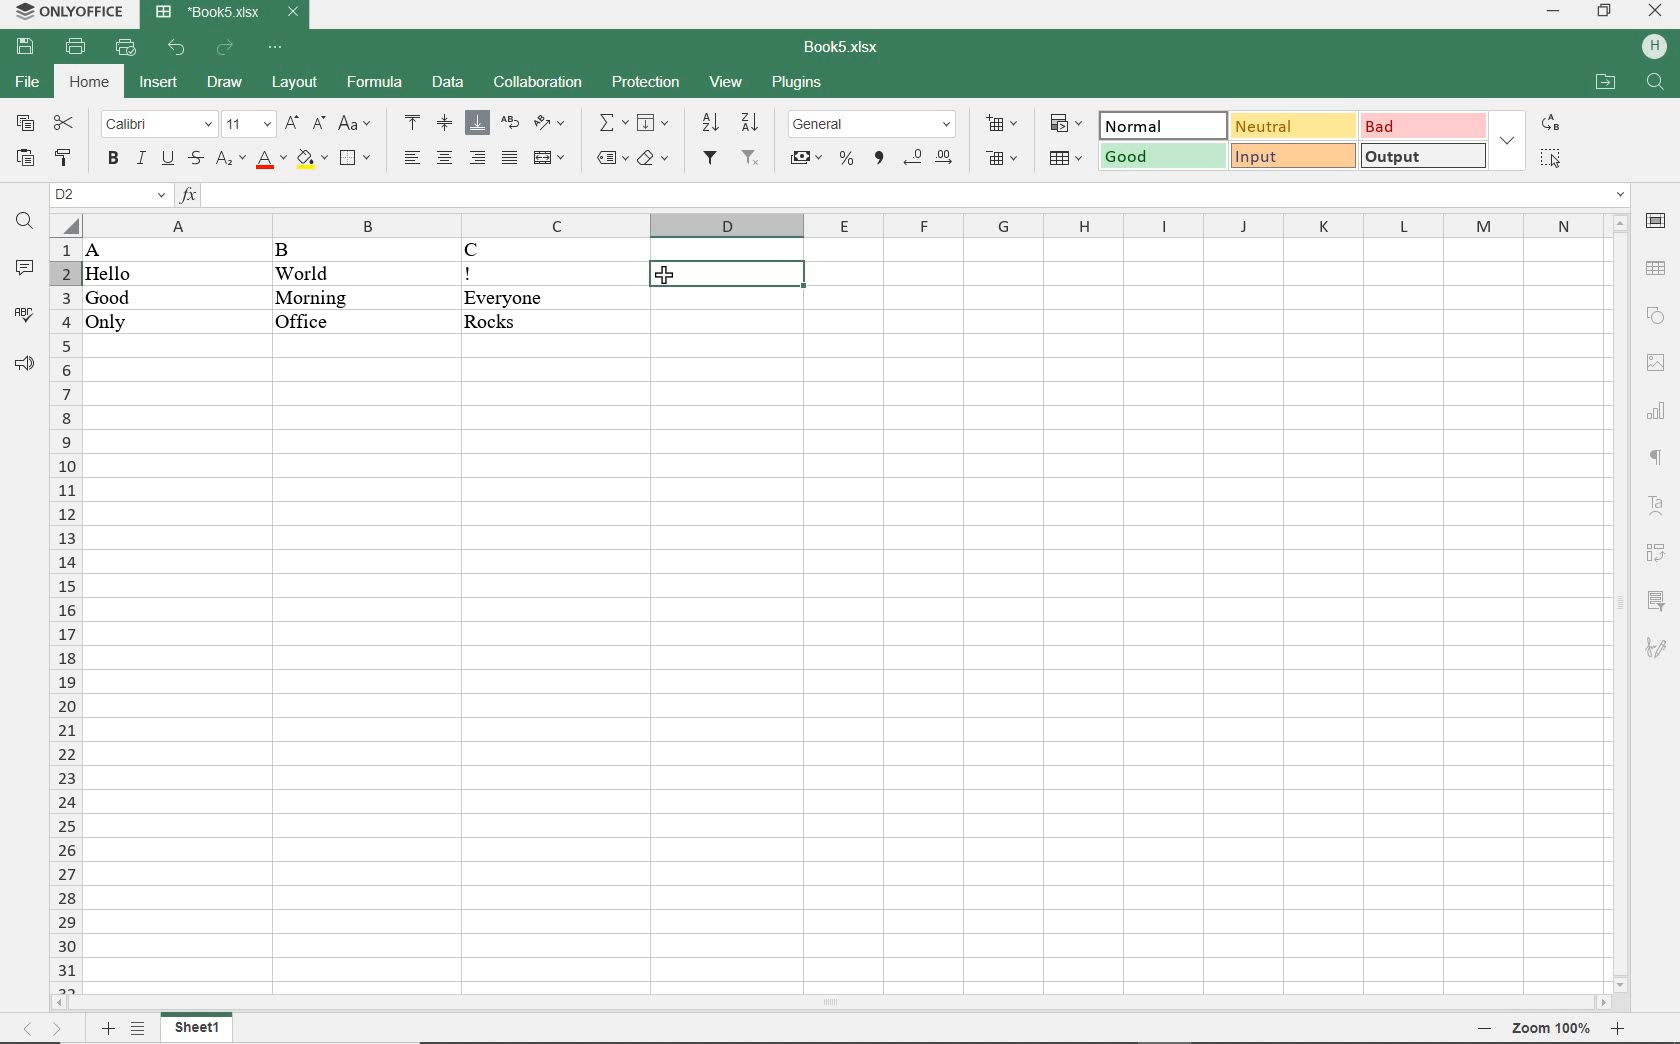 The height and width of the screenshot is (1044, 1680). I want to click on wrap text, so click(509, 125).